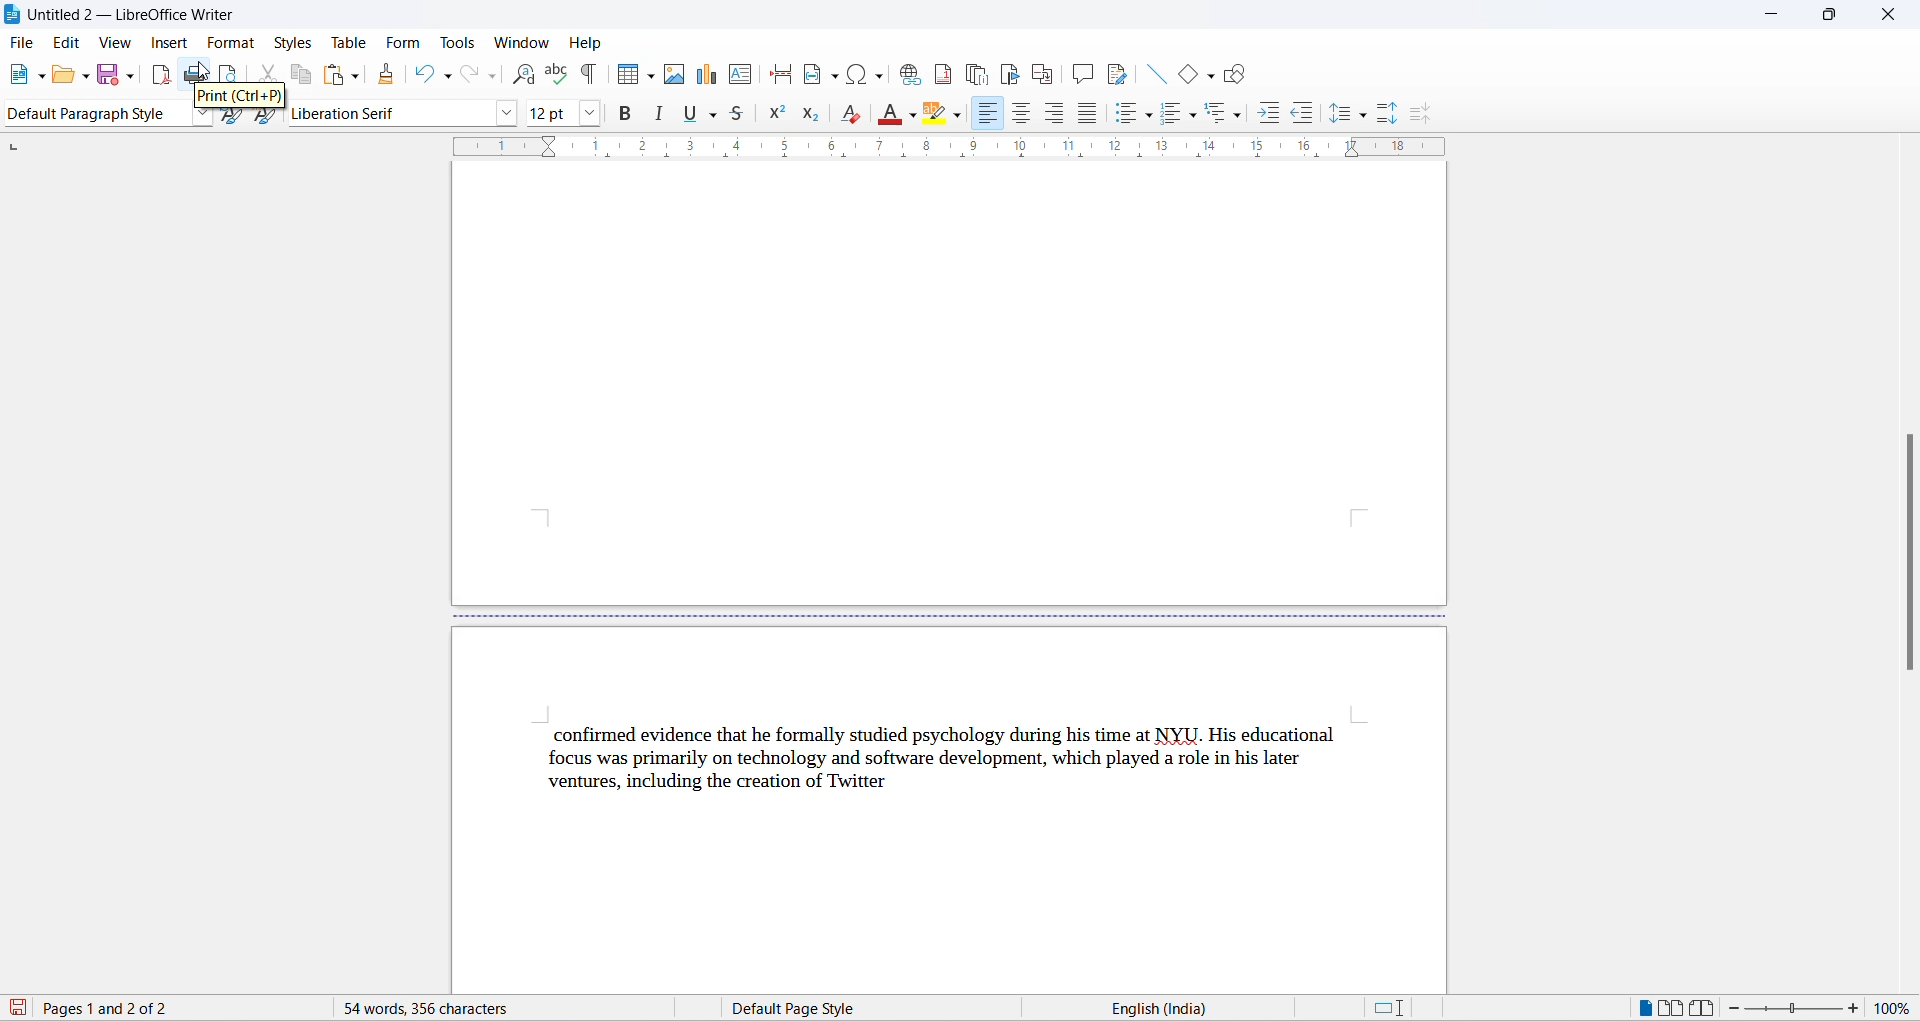 This screenshot has width=1920, height=1022. I want to click on toggle print preview, so click(231, 77).